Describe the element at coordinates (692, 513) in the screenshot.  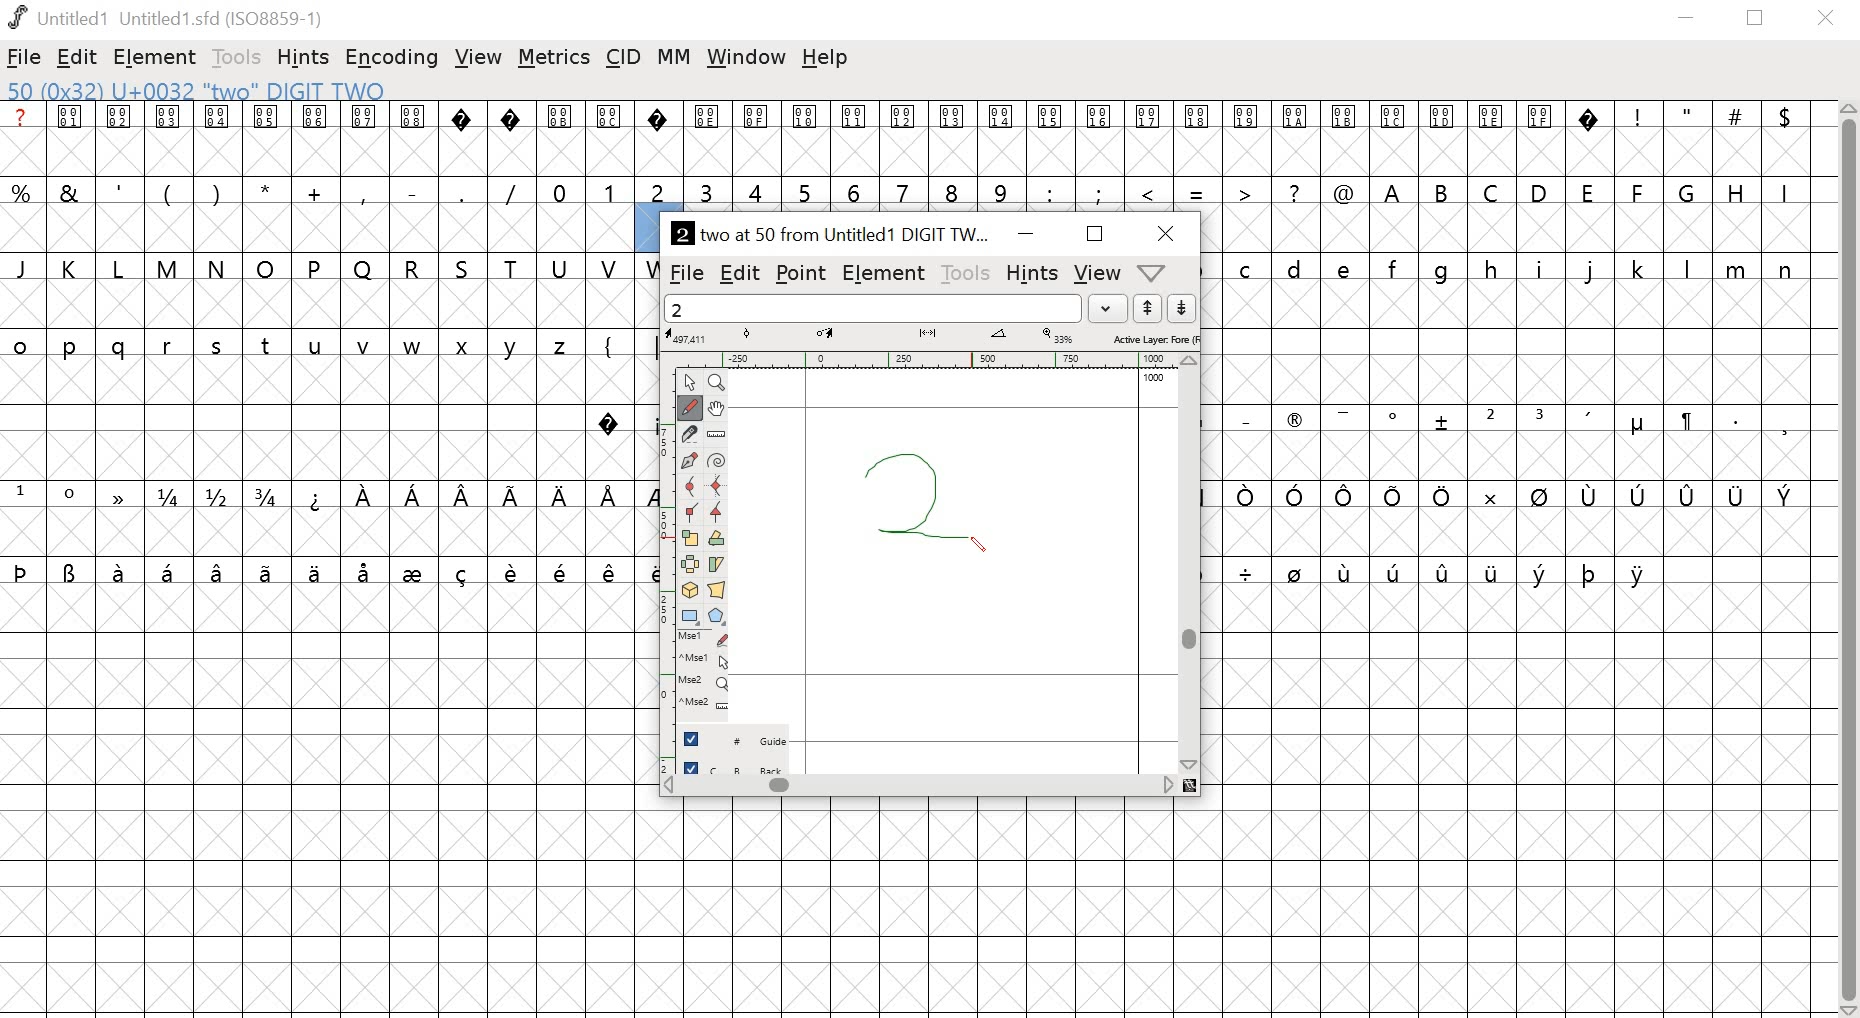
I see `corner` at that location.